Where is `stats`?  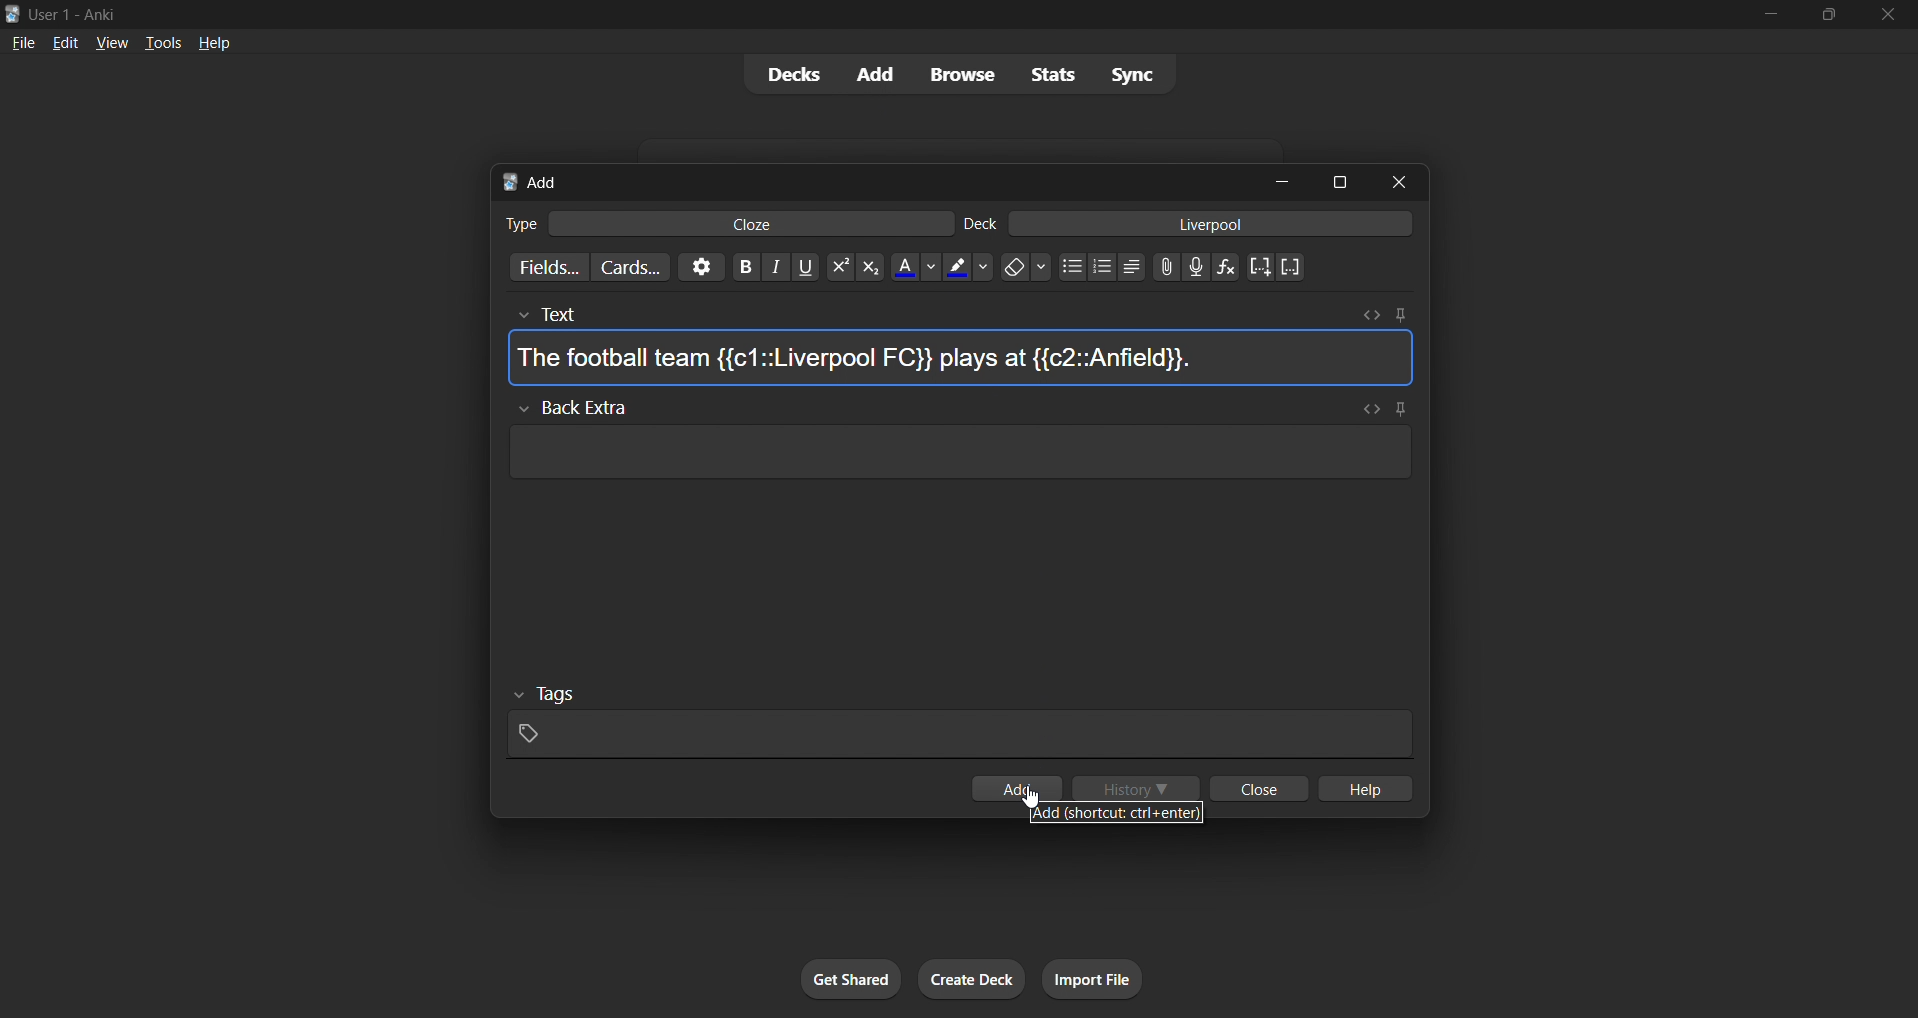 stats is located at coordinates (1051, 76).